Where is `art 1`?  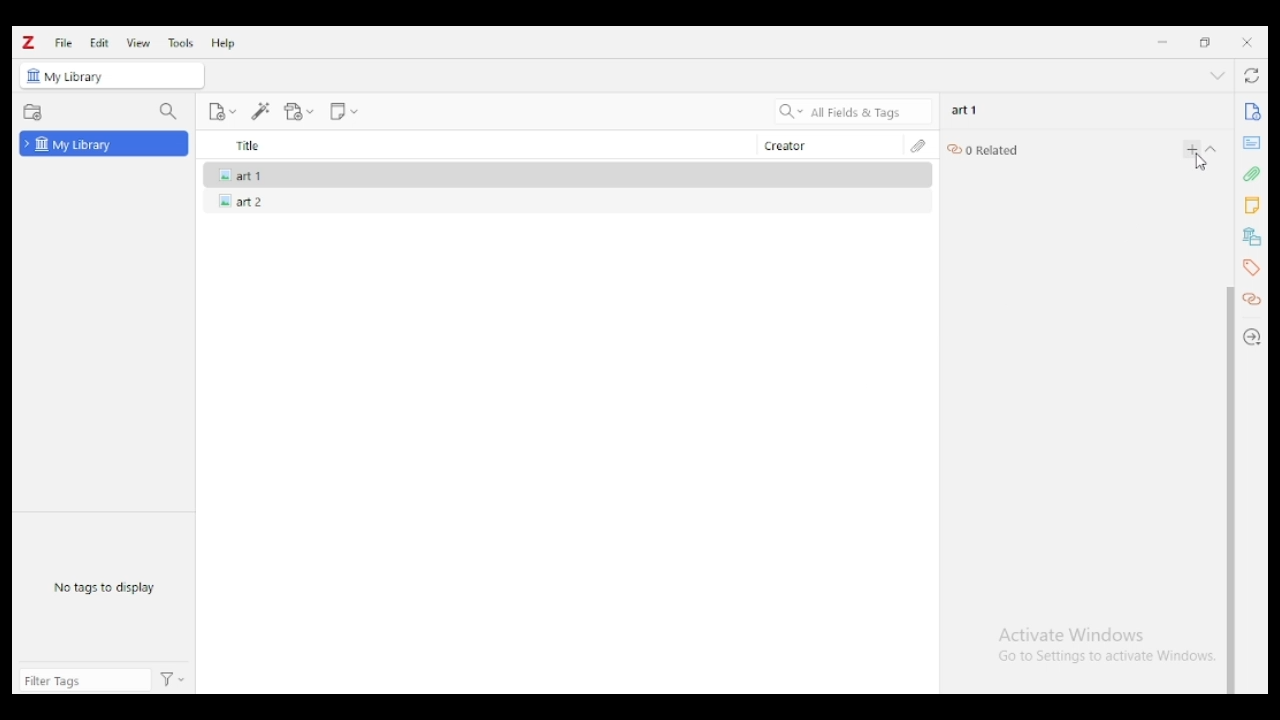 art 1 is located at coordinates (965, 110).